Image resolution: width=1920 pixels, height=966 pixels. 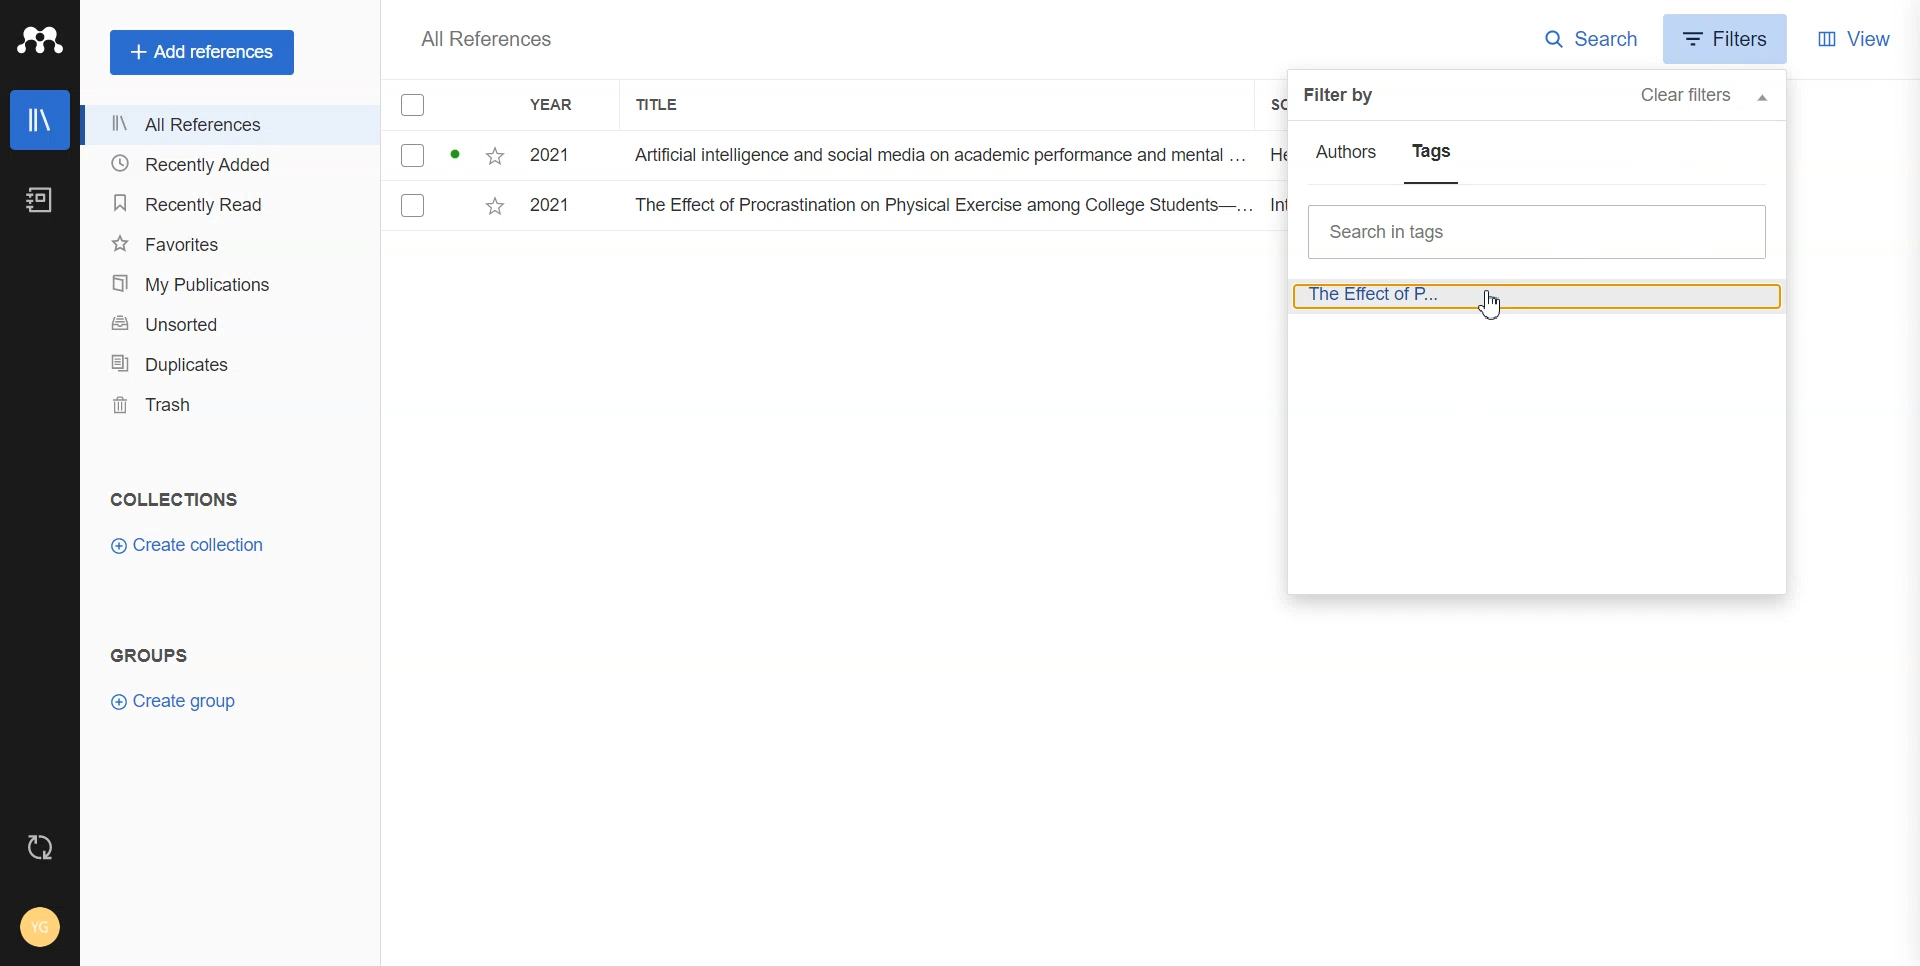 What do you see at coordinates (214, 164) in the screenshot?
I see `Recently Added` at bounding box center [214, 164].